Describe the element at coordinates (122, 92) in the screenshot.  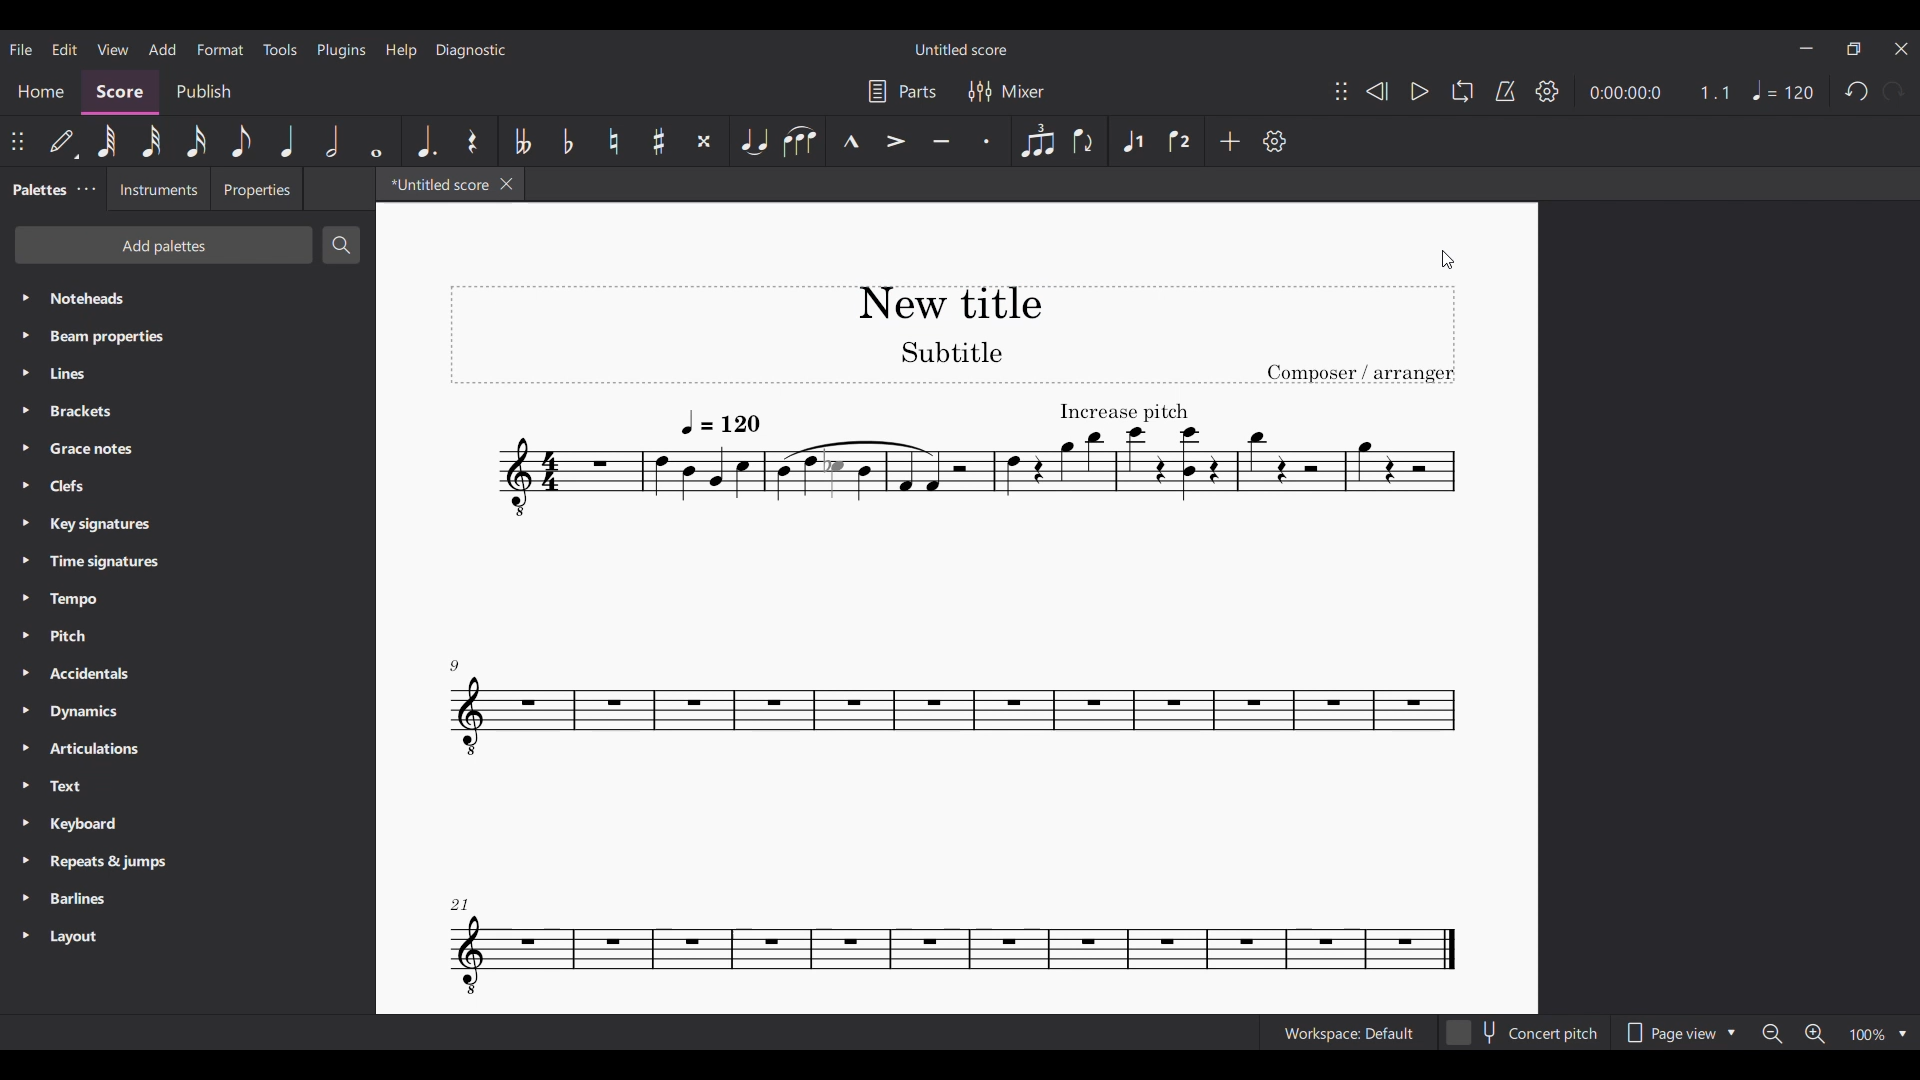
I see `Score, current section highlighted` at that location.